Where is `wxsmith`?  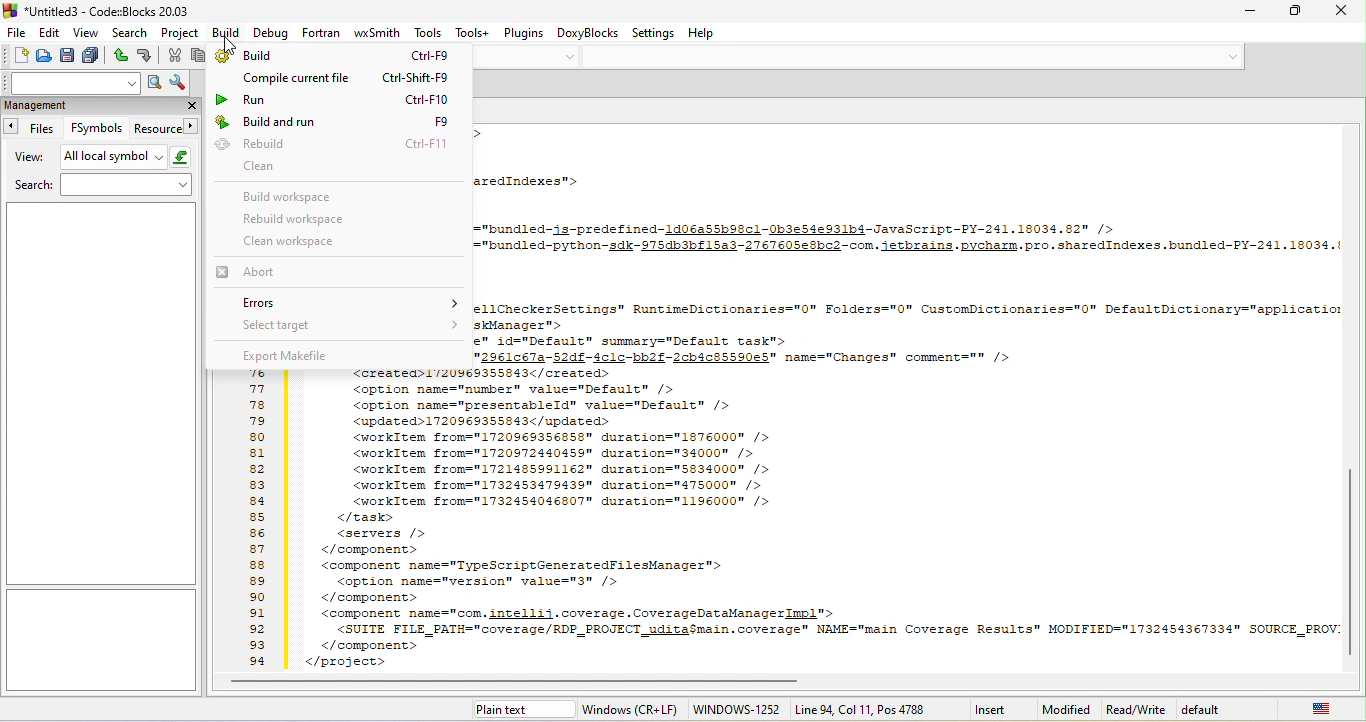
wxsmith is located at coordinates (379, 33).